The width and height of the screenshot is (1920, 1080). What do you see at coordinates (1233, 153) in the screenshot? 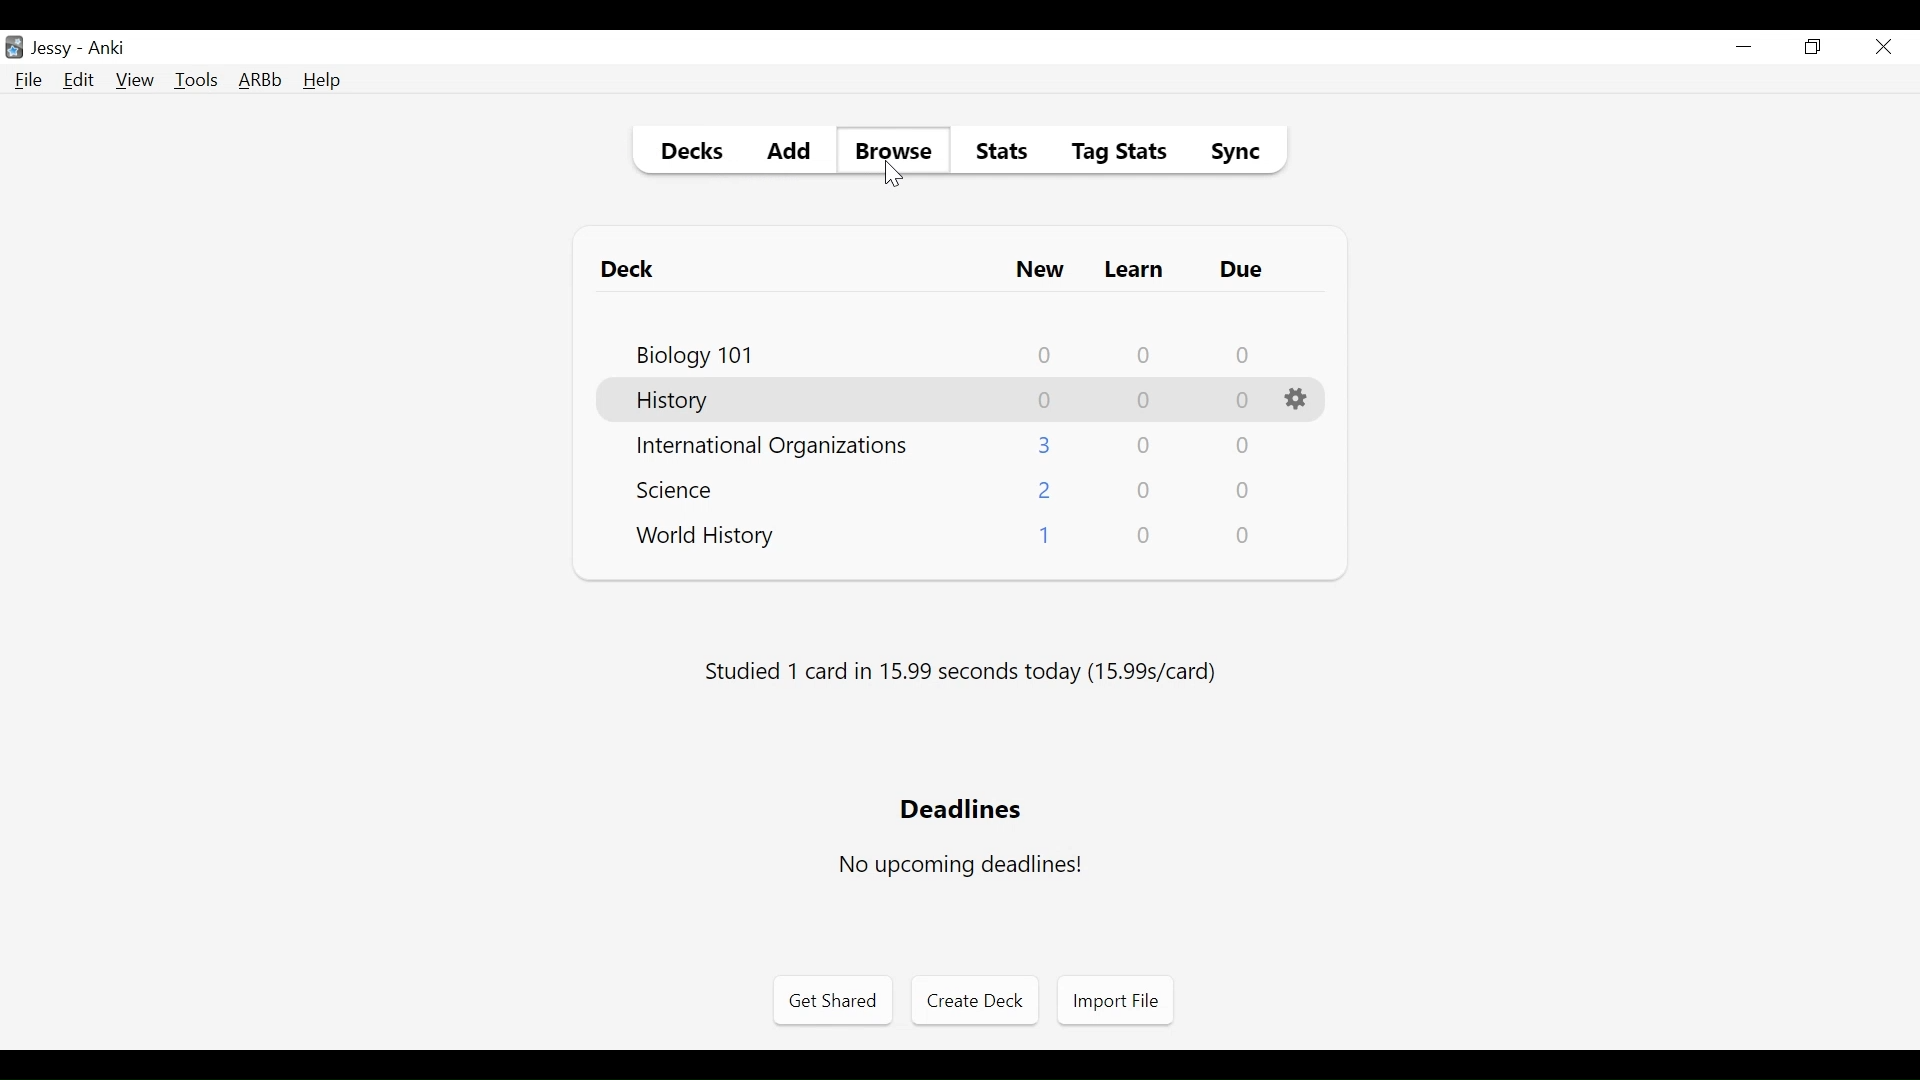
I see `Sync` at bounding box center [1233, 153].